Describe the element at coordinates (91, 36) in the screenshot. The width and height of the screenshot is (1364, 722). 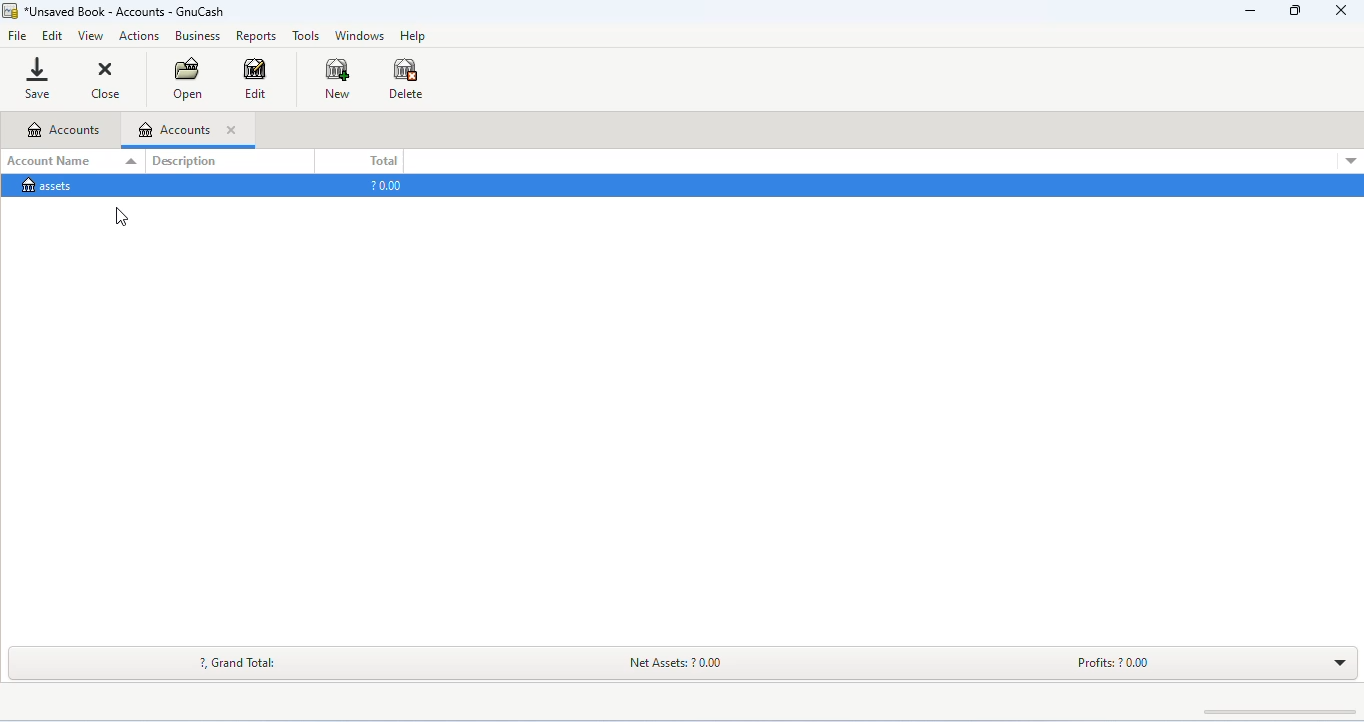
I see `view` at that location.